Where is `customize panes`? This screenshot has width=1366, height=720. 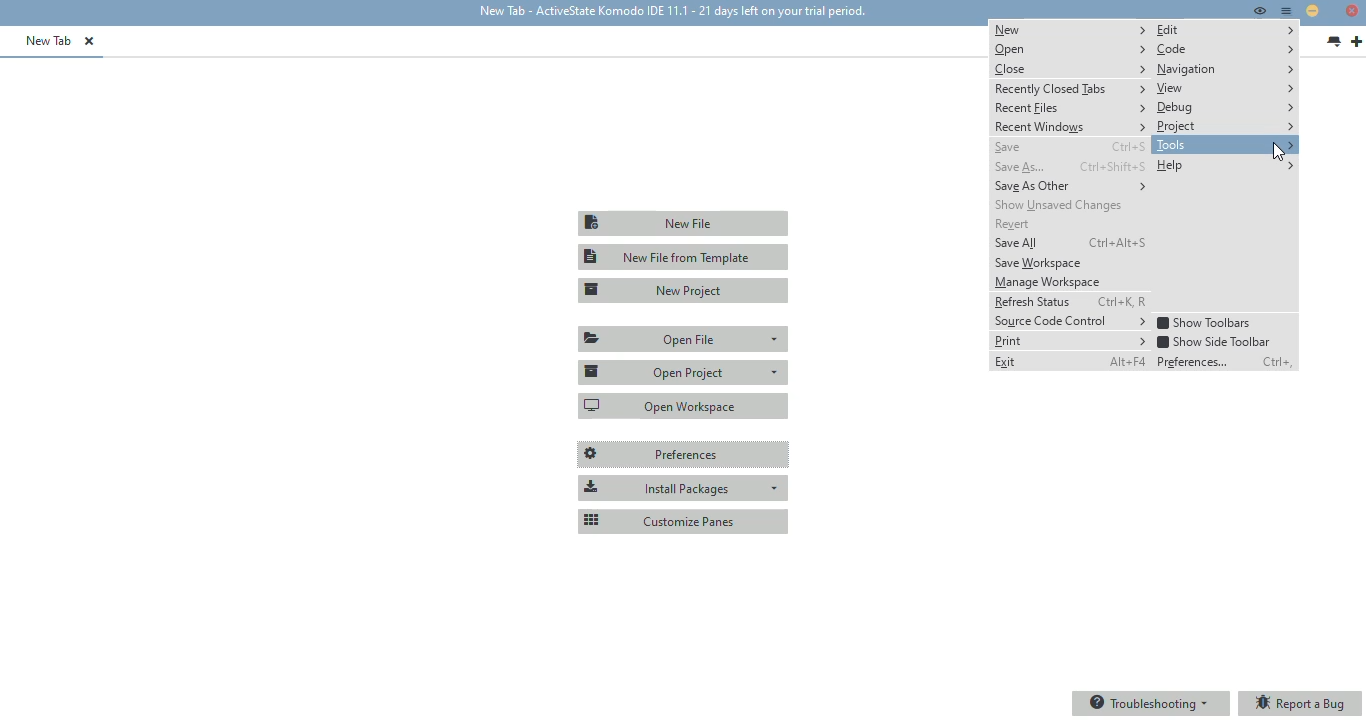
customize panes is located at coordinates (683, 520).